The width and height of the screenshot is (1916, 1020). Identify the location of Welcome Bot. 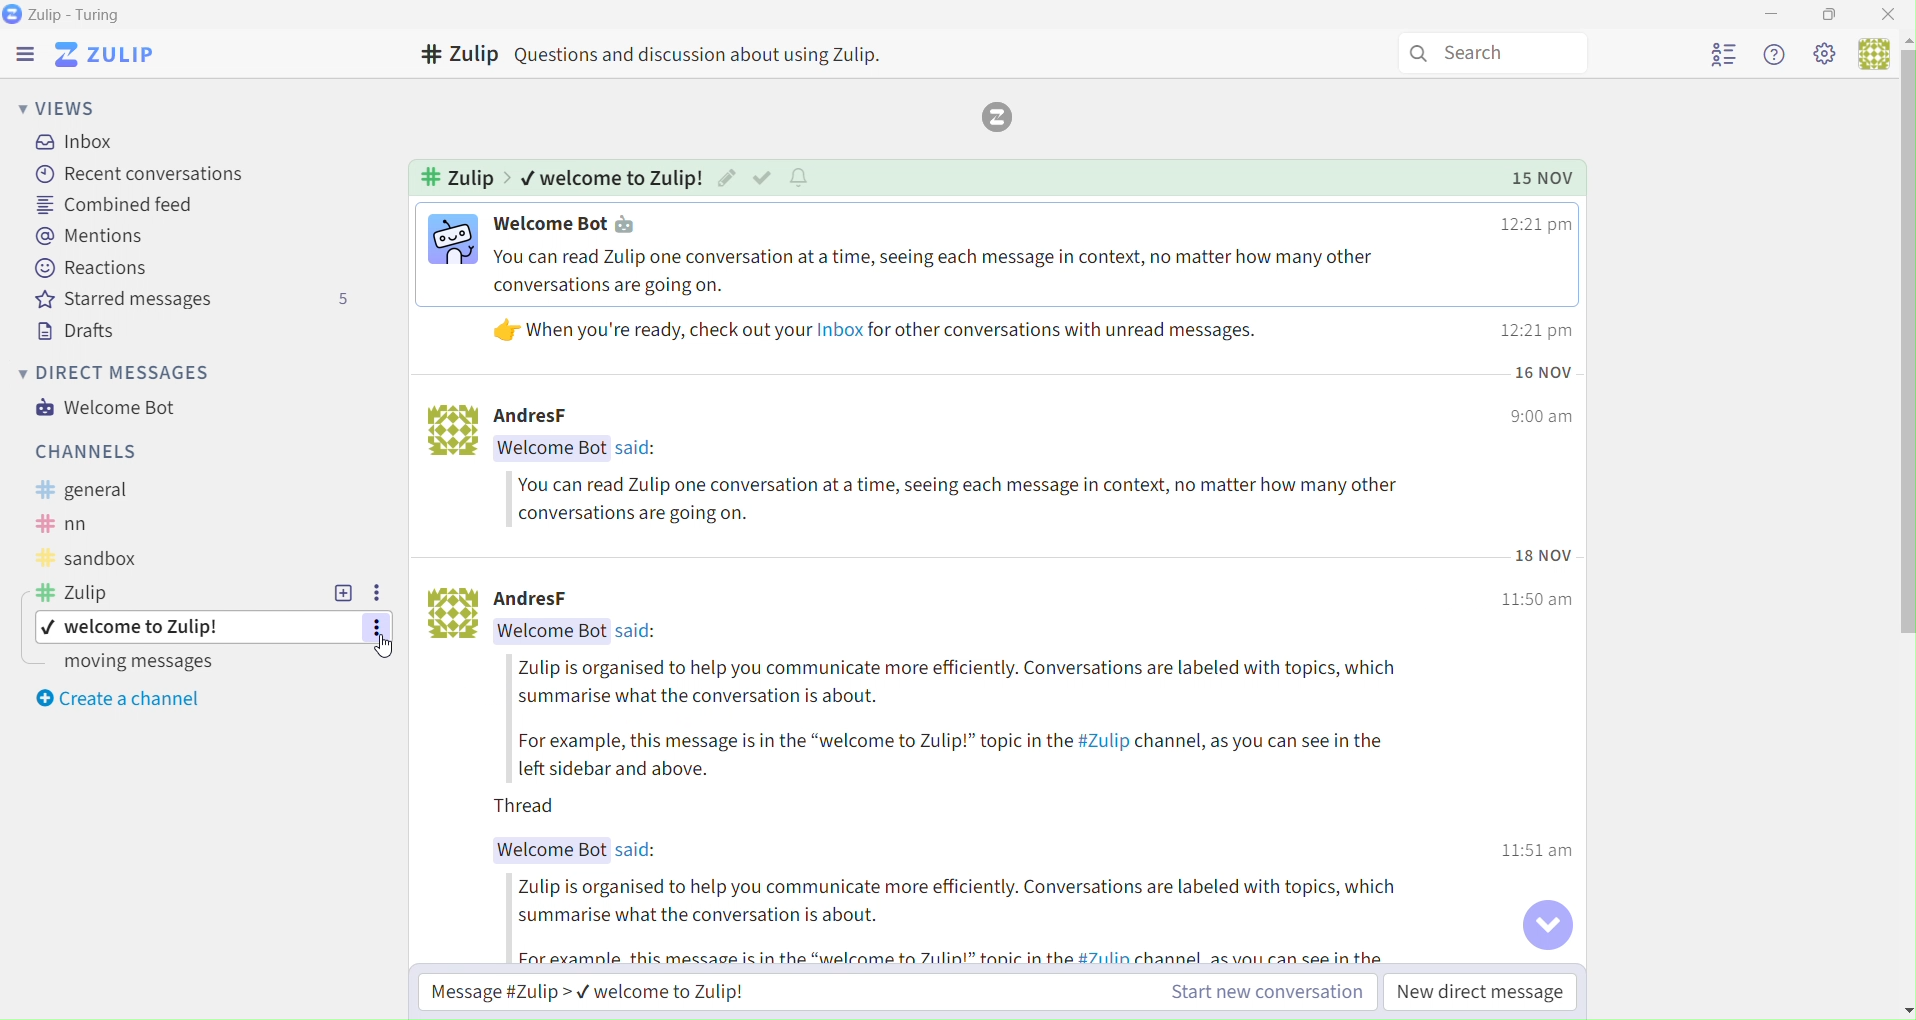
(111, 407).